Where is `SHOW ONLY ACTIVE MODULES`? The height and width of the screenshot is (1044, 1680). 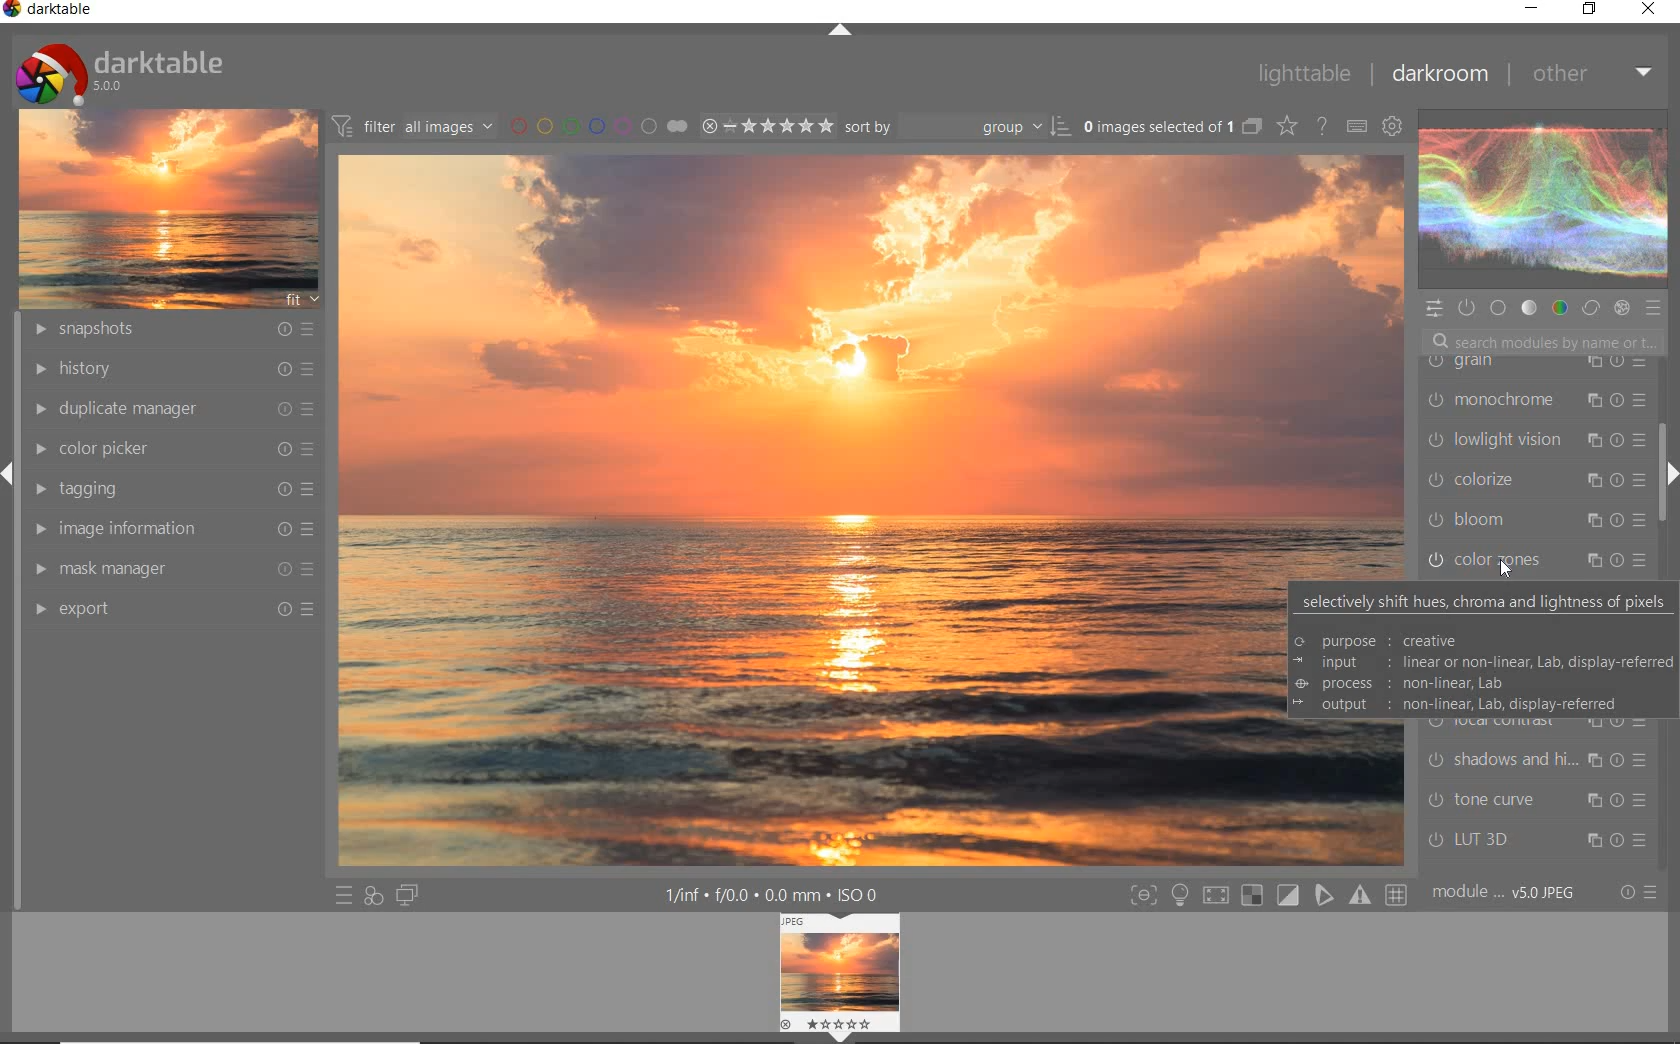
SHOW ONLY ACTIVE MODULES is located at coordinates (1466, 307).